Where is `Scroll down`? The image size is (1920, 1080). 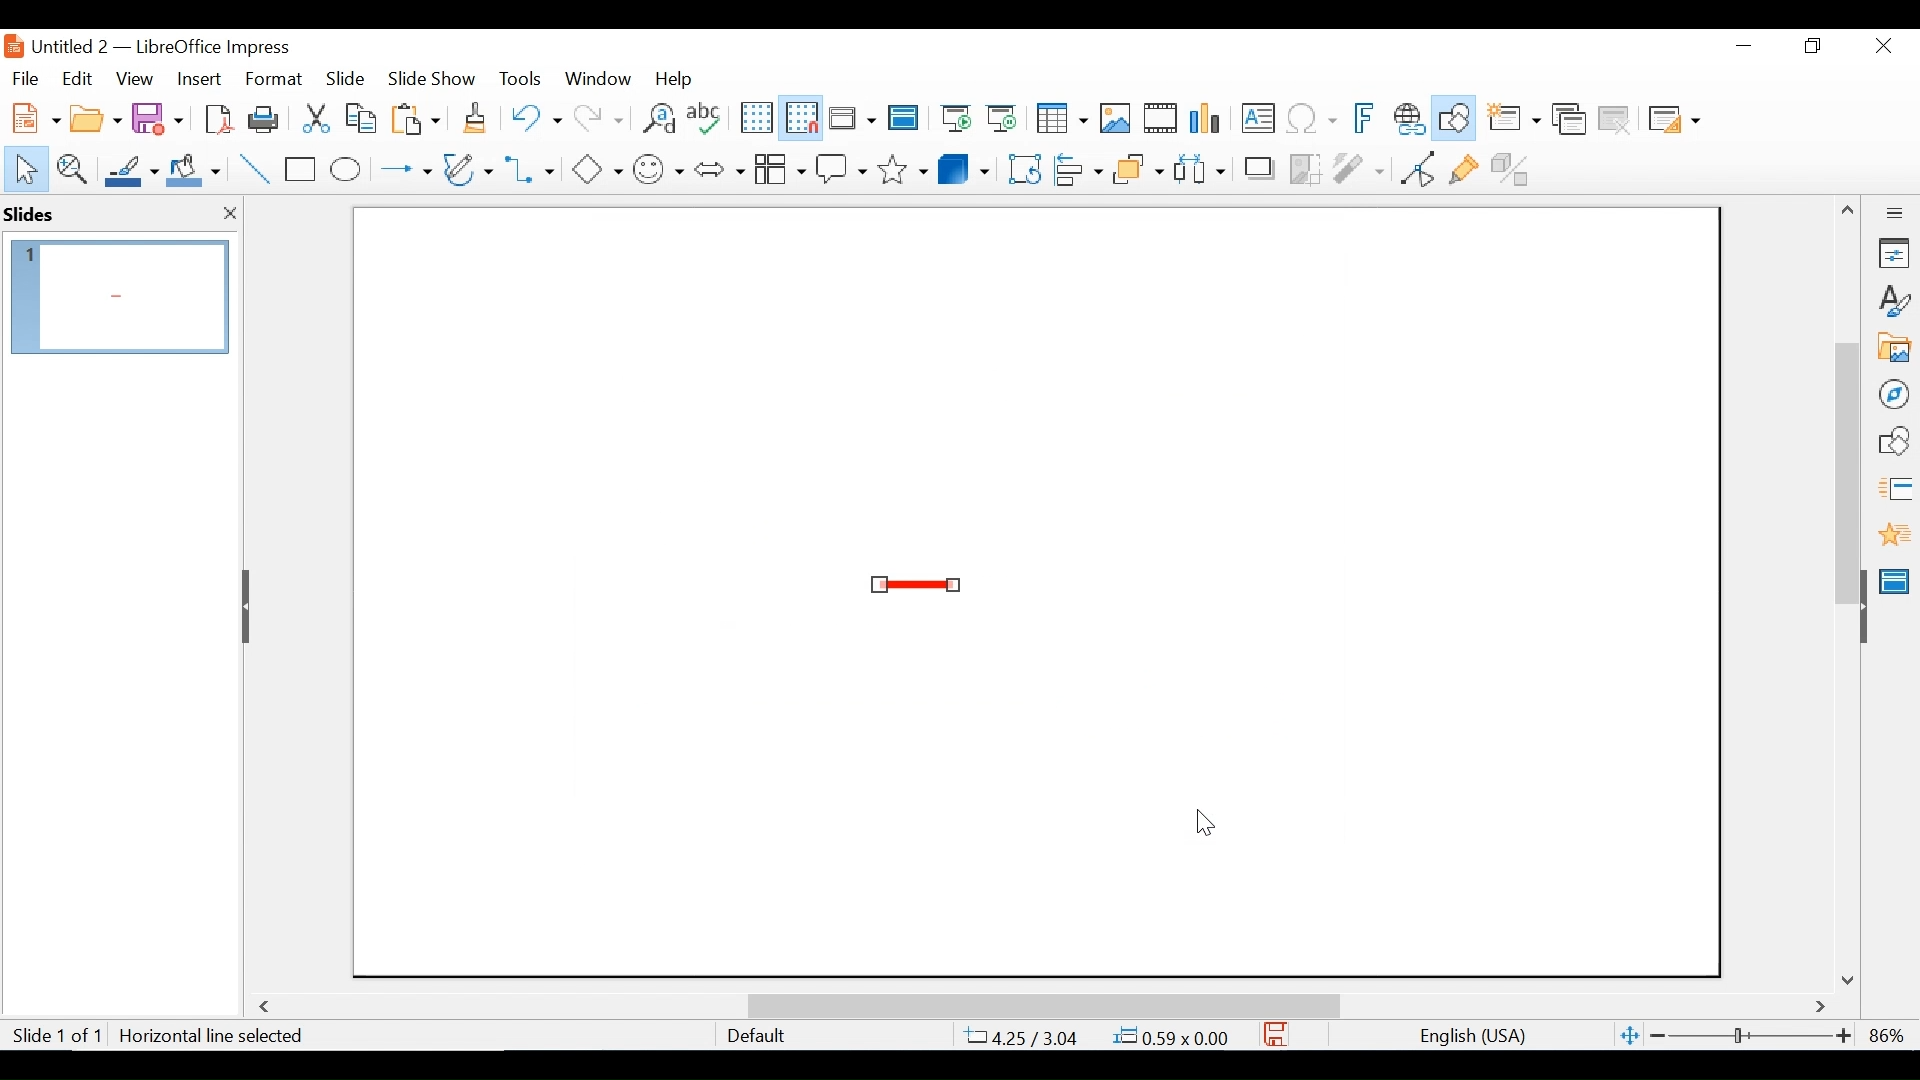 Scroll down is located at coordinates (1851, 979).